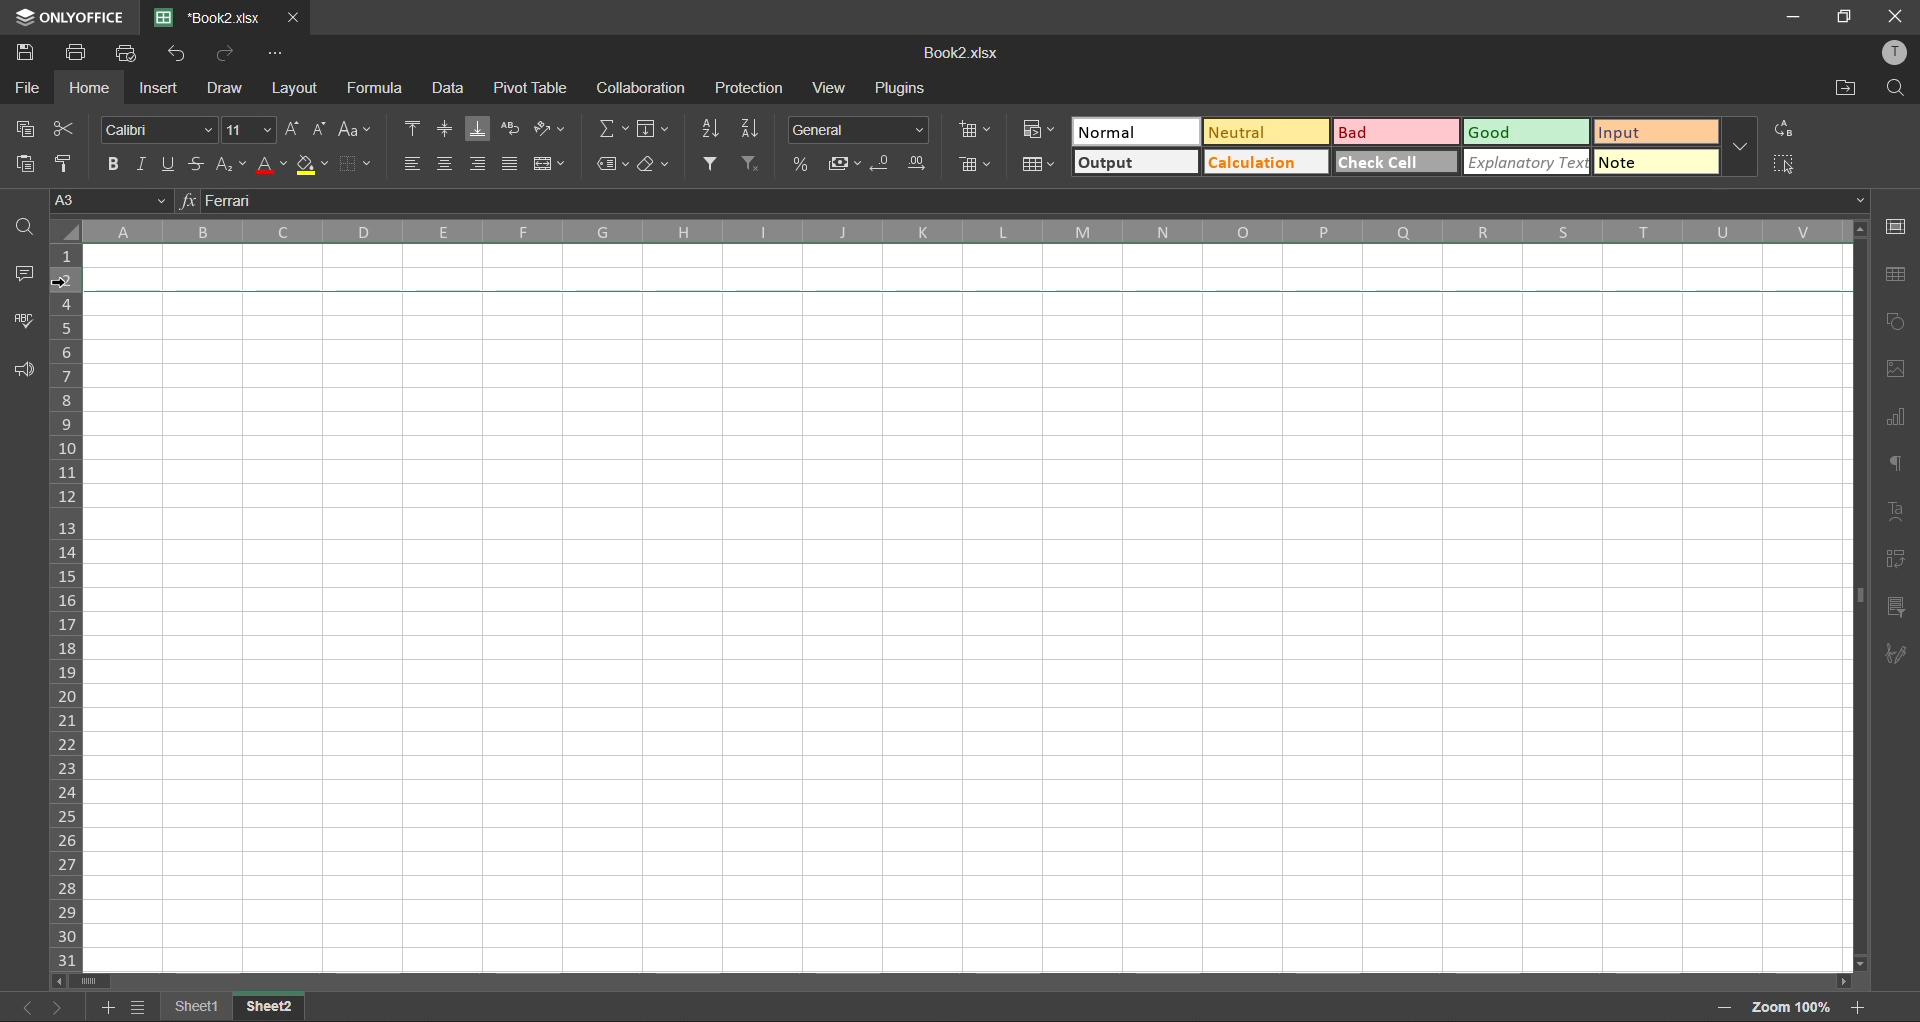  Describe the element at coordinates (82, 53) in the screenshot. I see `print` at that location.